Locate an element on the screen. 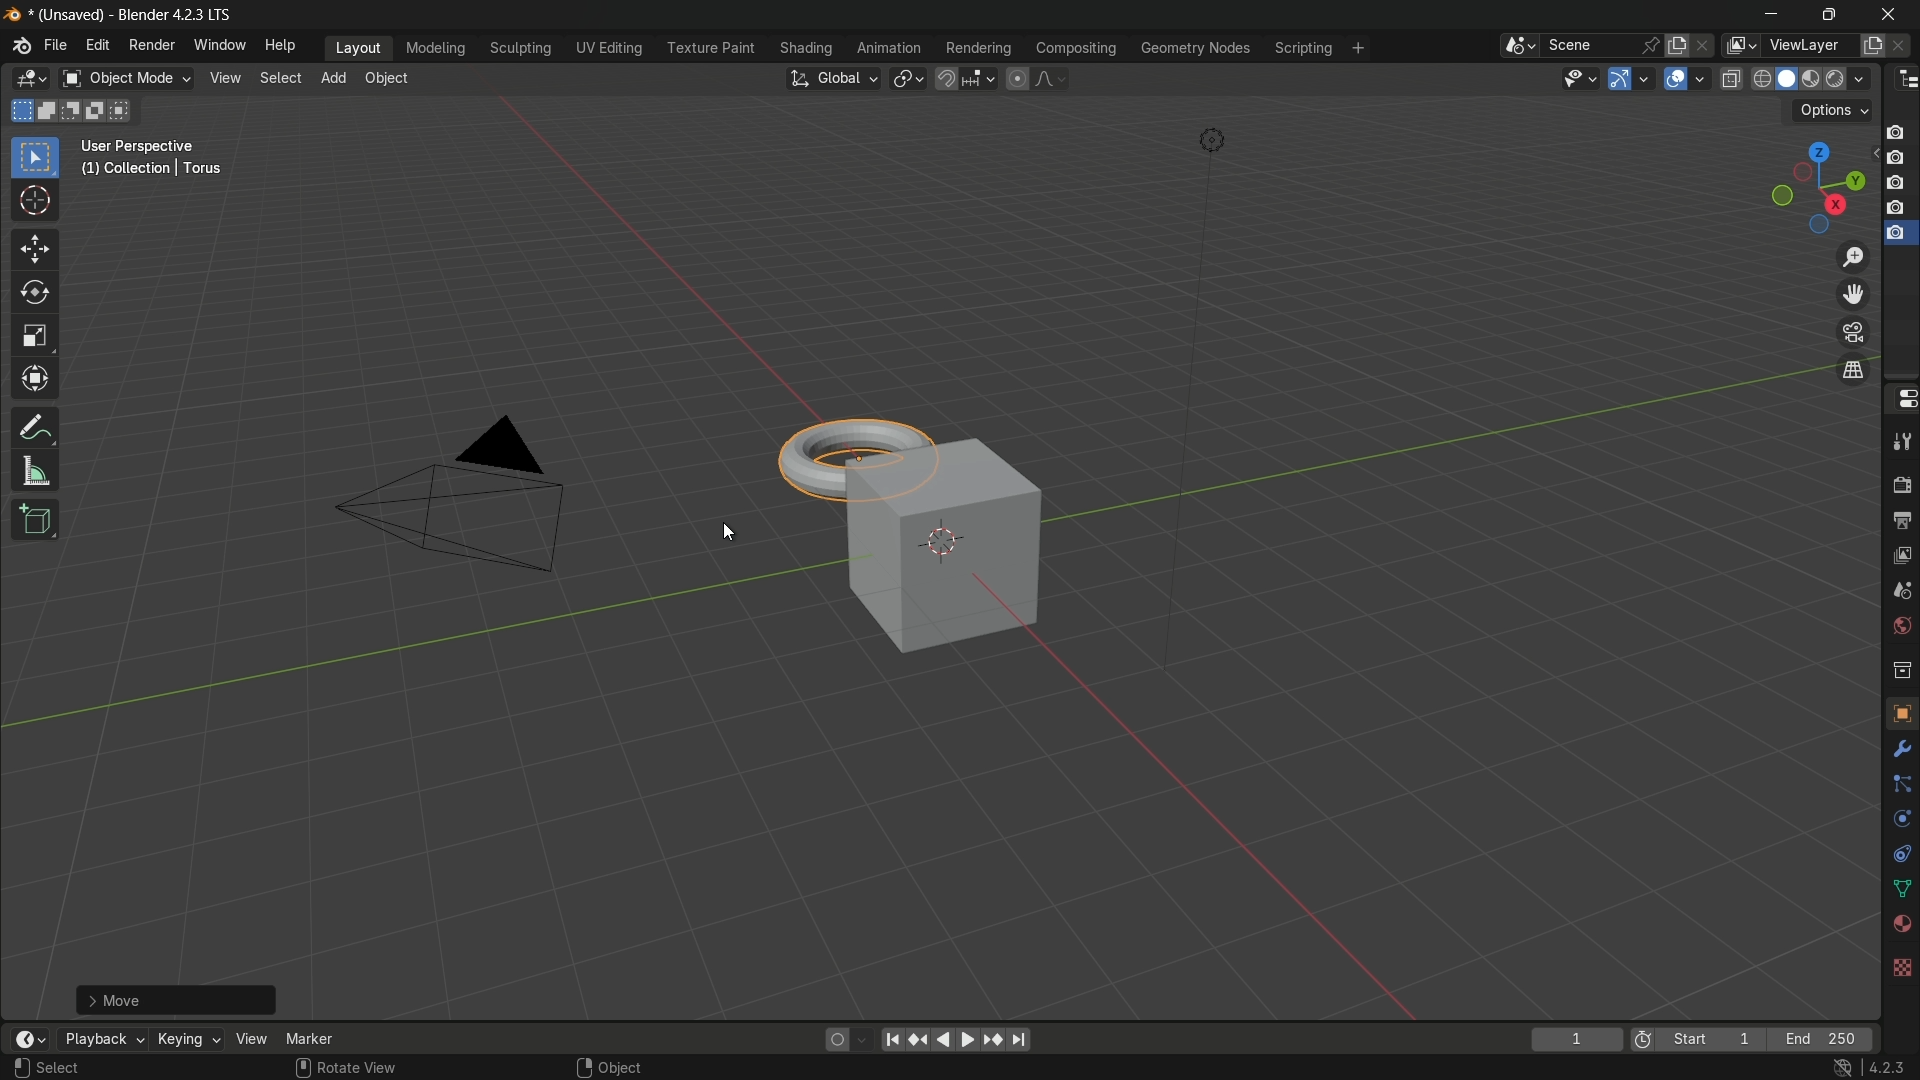 The image size is (1920, 1080). add layer is located at coordinates (1872, 46).